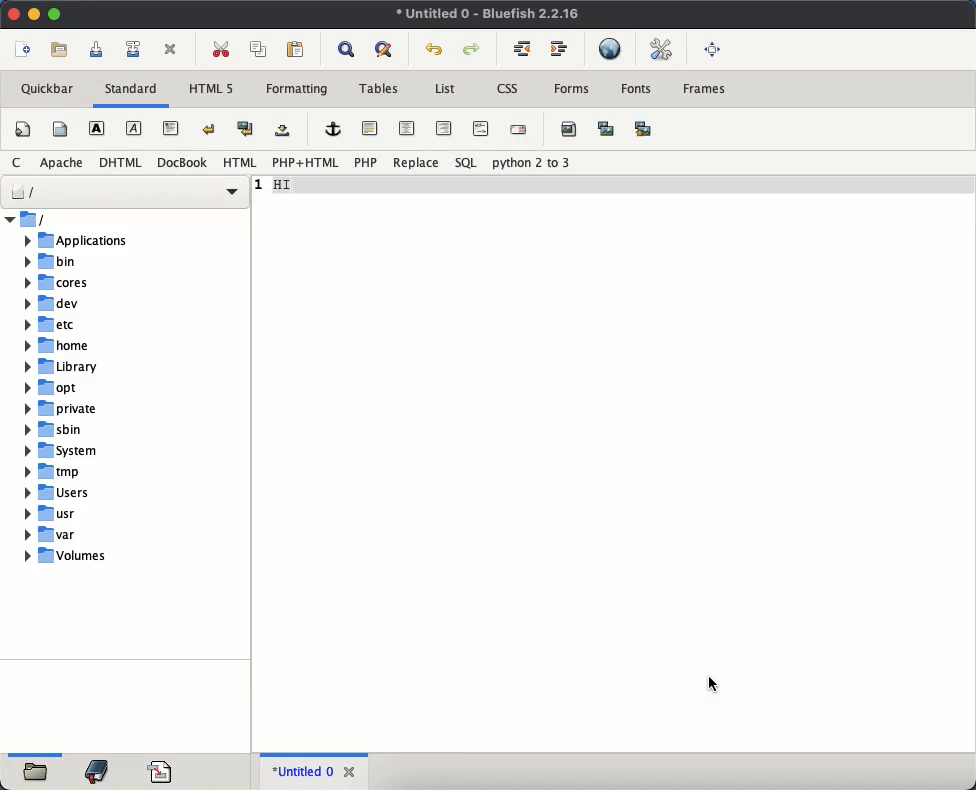  Describe the element at coordinates (259, 50) in the screenshot. I see `copy` at that location.